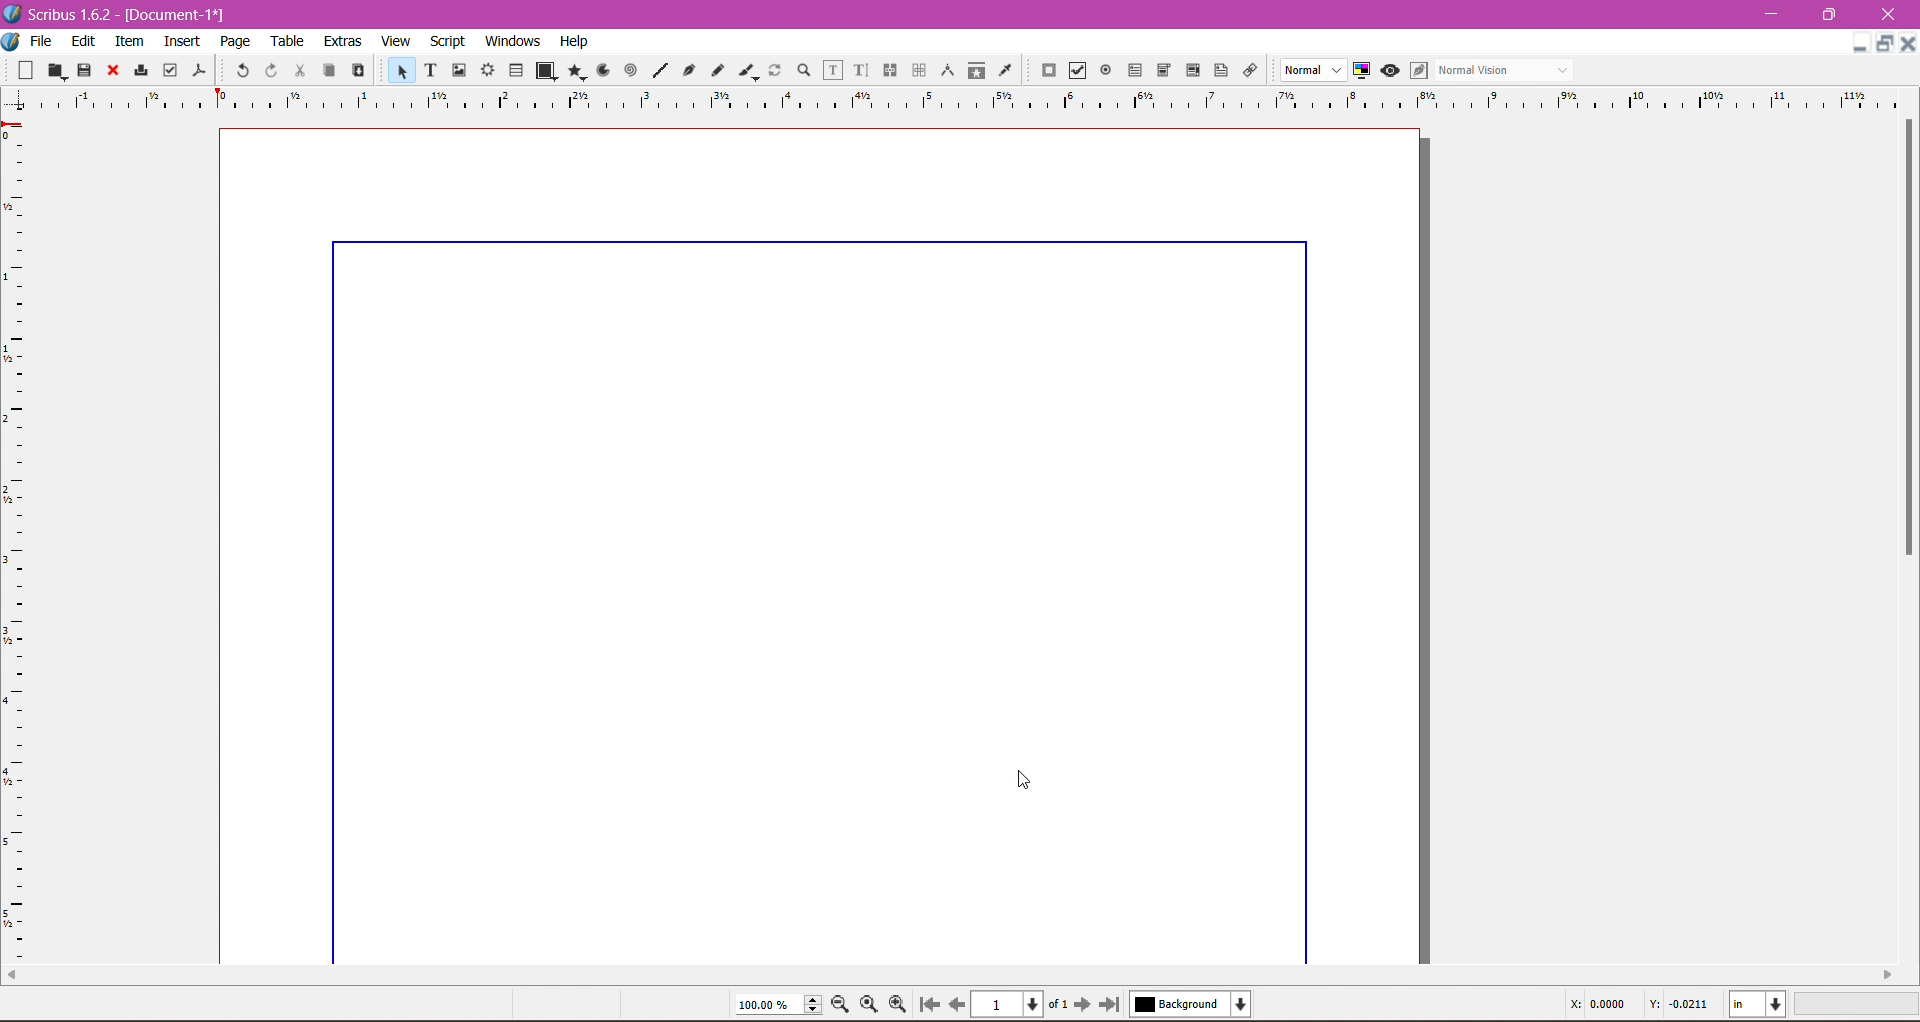 The image size is (1920, 1022). Describe the element at coordinates (542, 71) in the screenshot. I see `Shape` at that location.